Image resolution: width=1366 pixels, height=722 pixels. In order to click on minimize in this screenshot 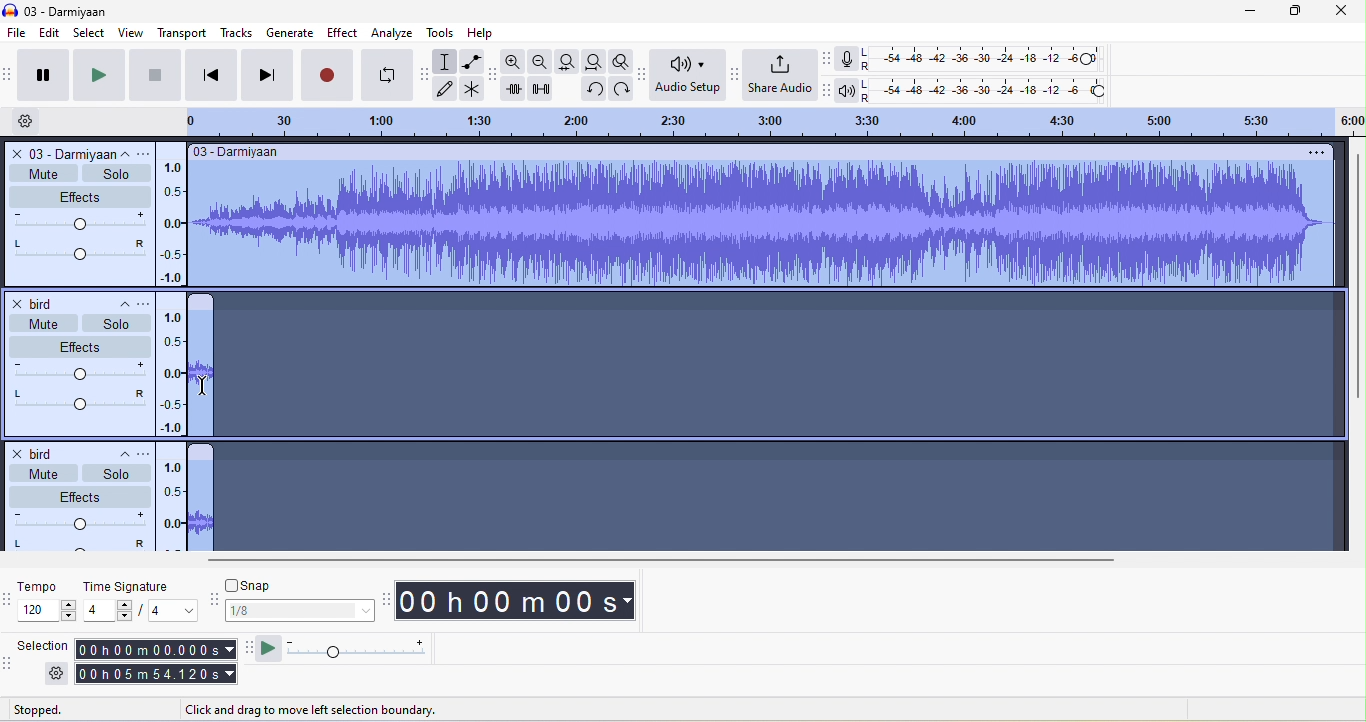, I will do `click(1238, 11)`.